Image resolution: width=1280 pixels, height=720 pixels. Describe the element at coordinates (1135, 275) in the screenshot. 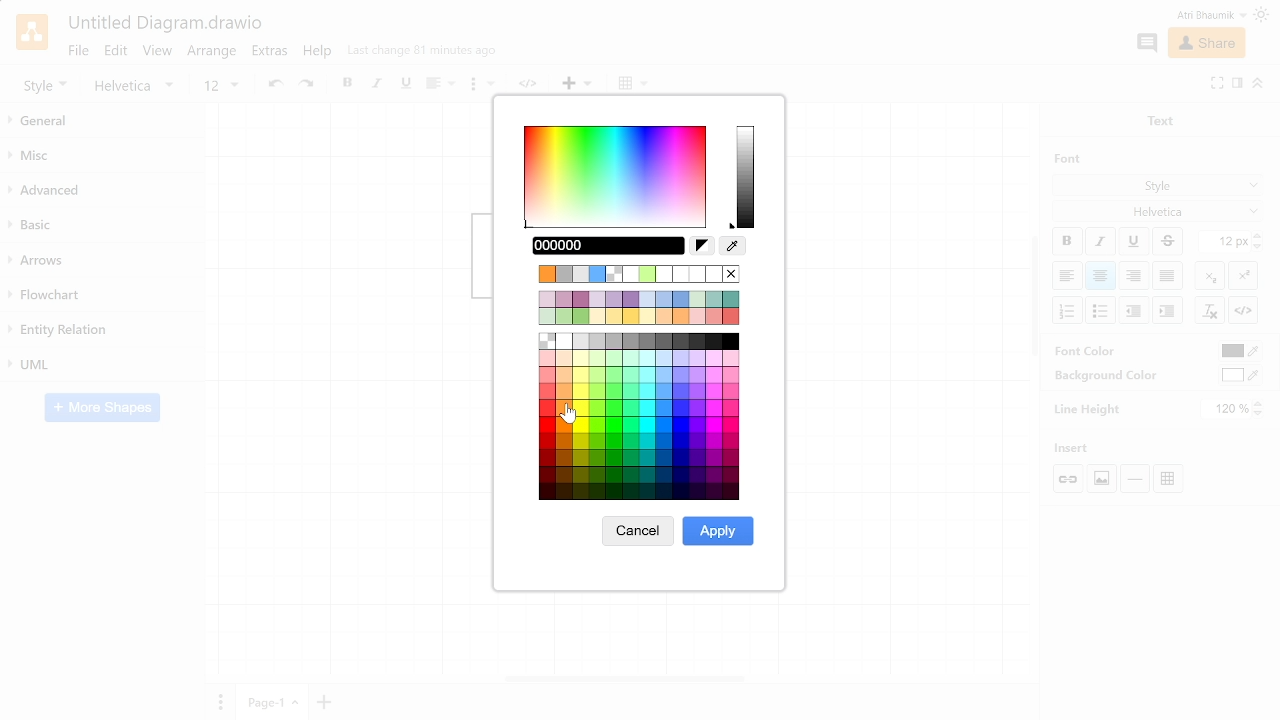

I see `Allign right` at that location.